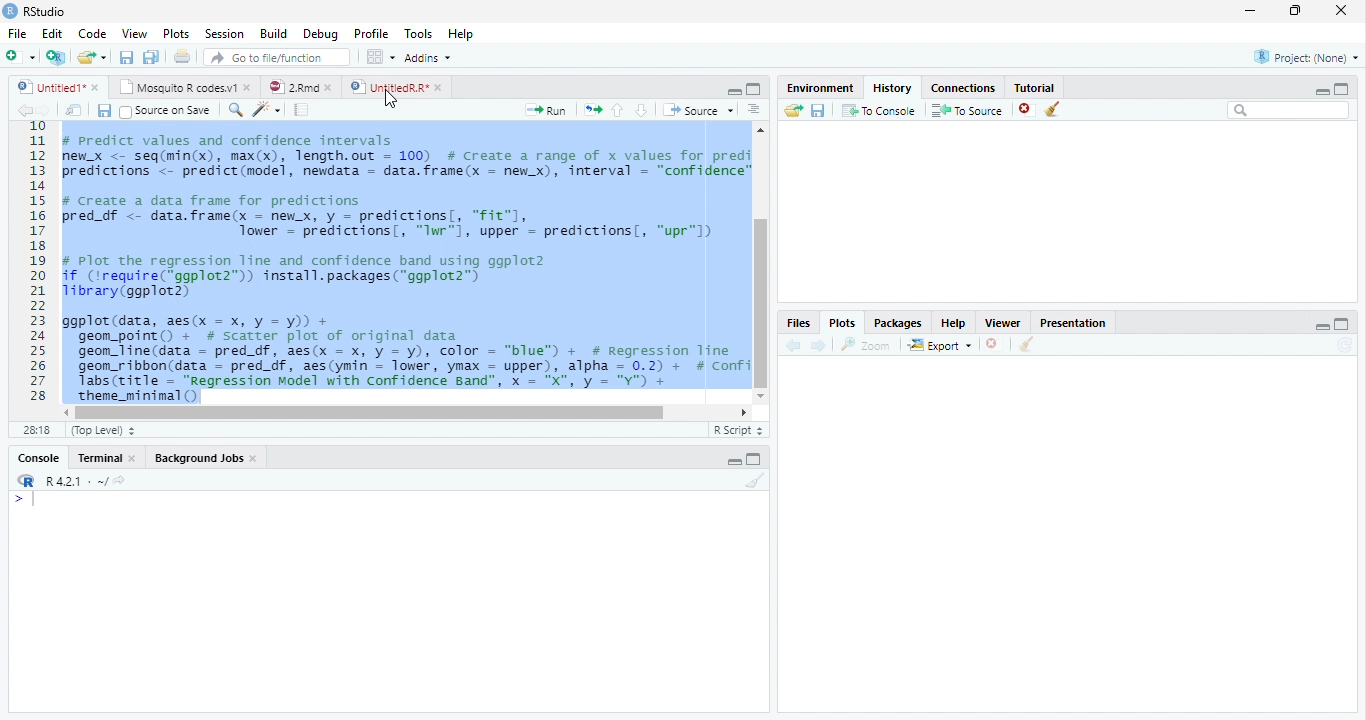  I want to click on Untitled R, so click(393, 86).